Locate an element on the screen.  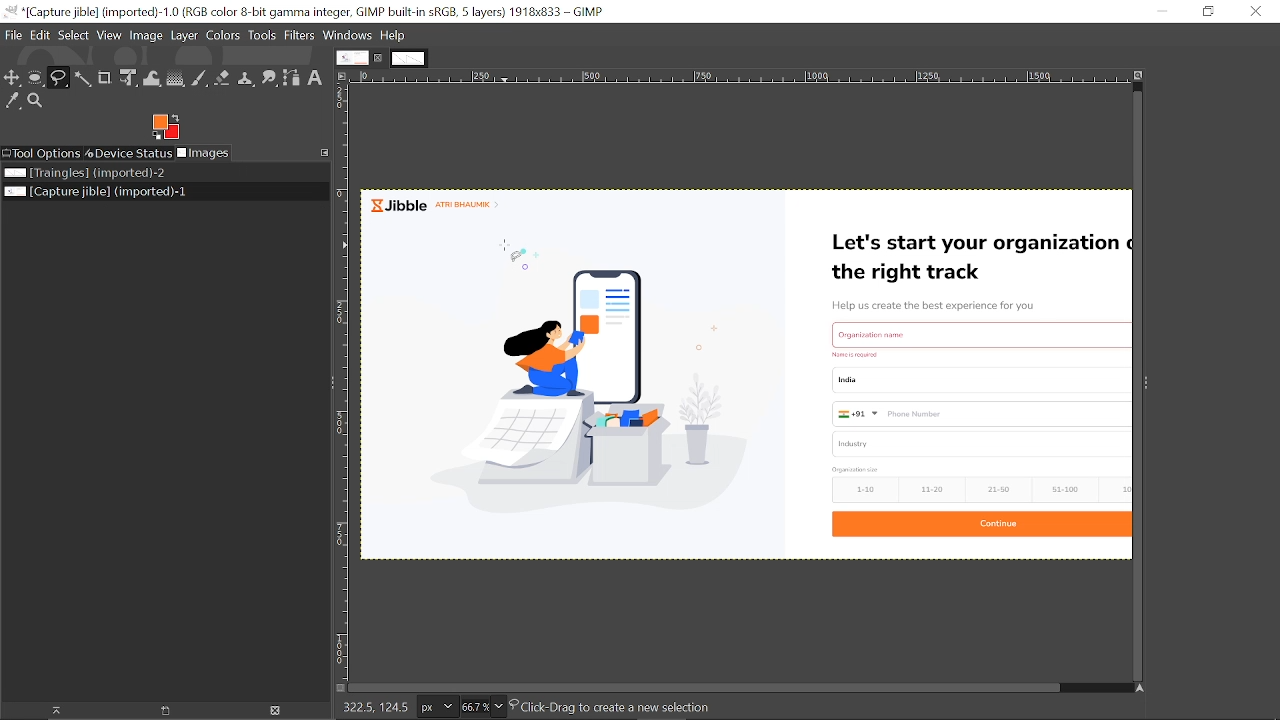
Filters is located at coordinates (301, 37).